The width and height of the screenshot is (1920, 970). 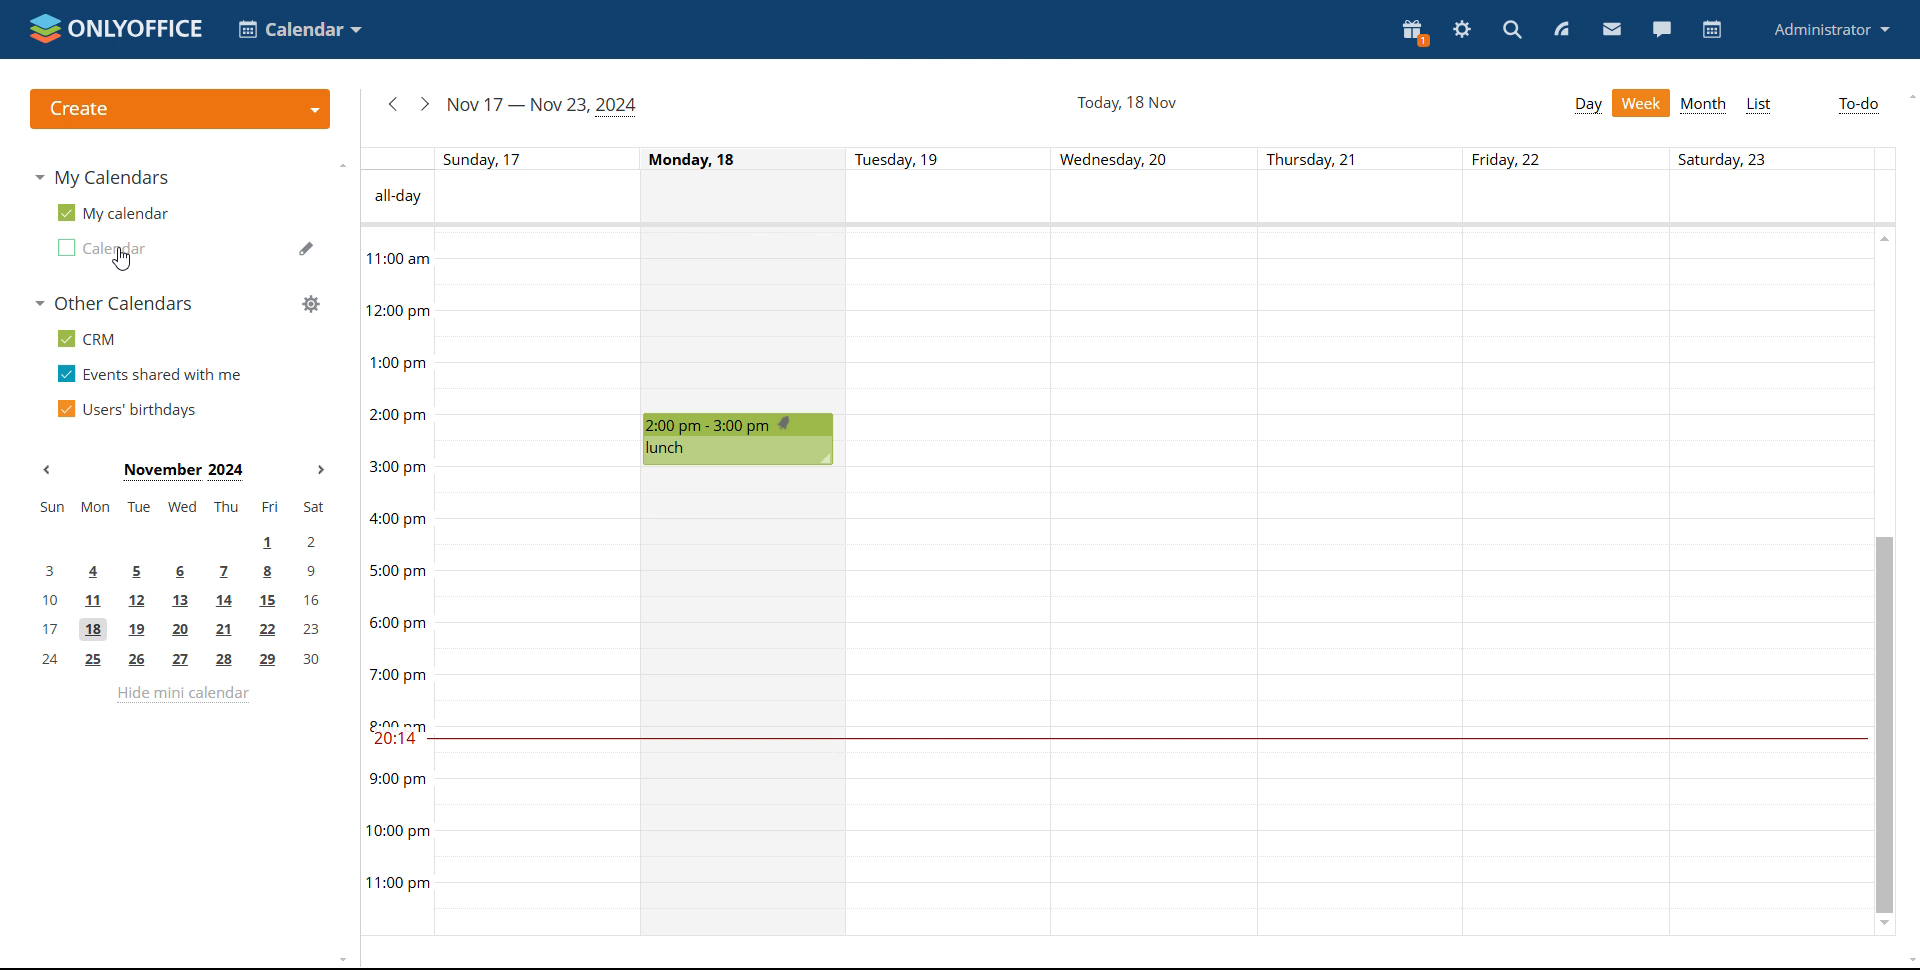 I want to click on calendar, so click(x=1714, y=30).